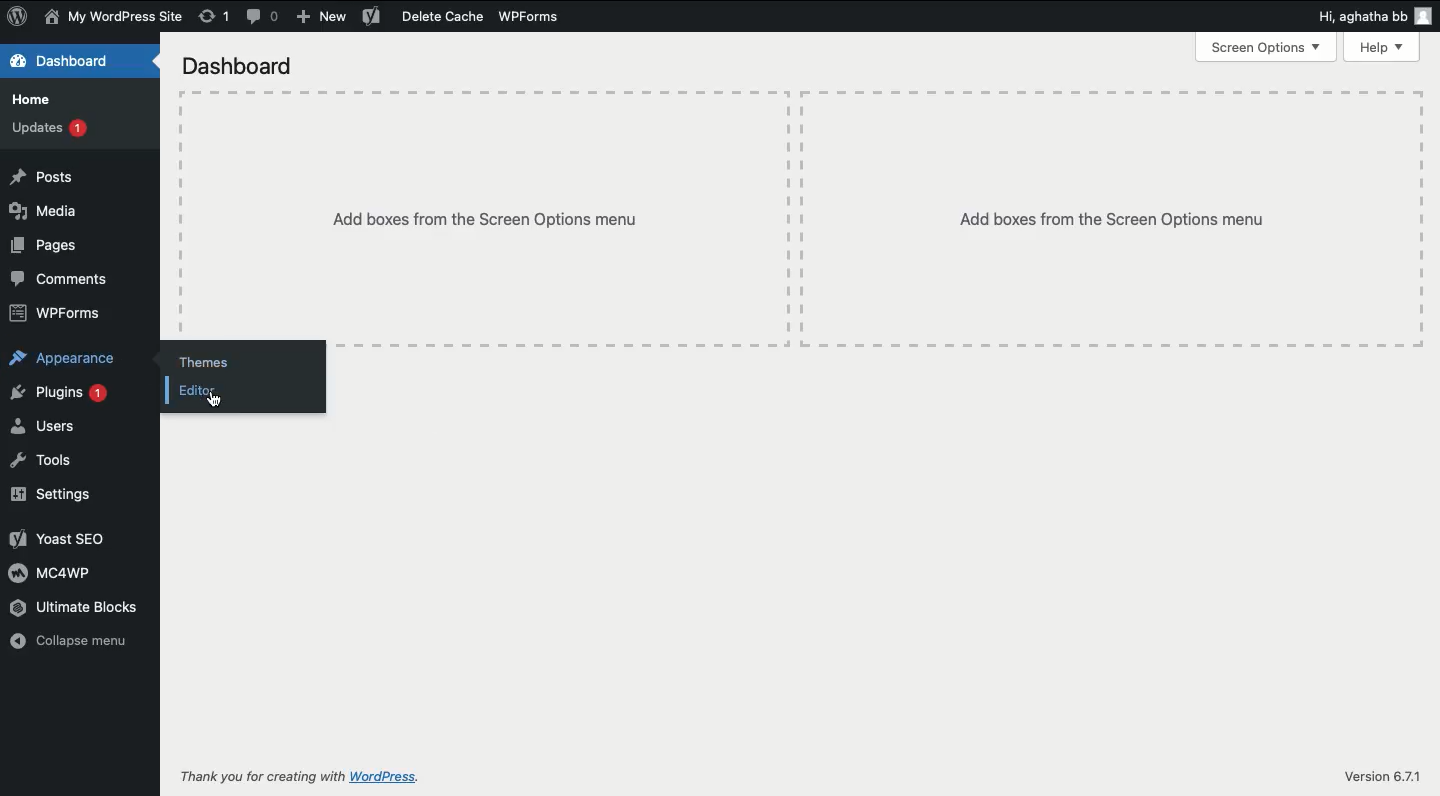 The height and width of the screenshot is (796, 1440). I want to click on  Tools, so click(50, 463).